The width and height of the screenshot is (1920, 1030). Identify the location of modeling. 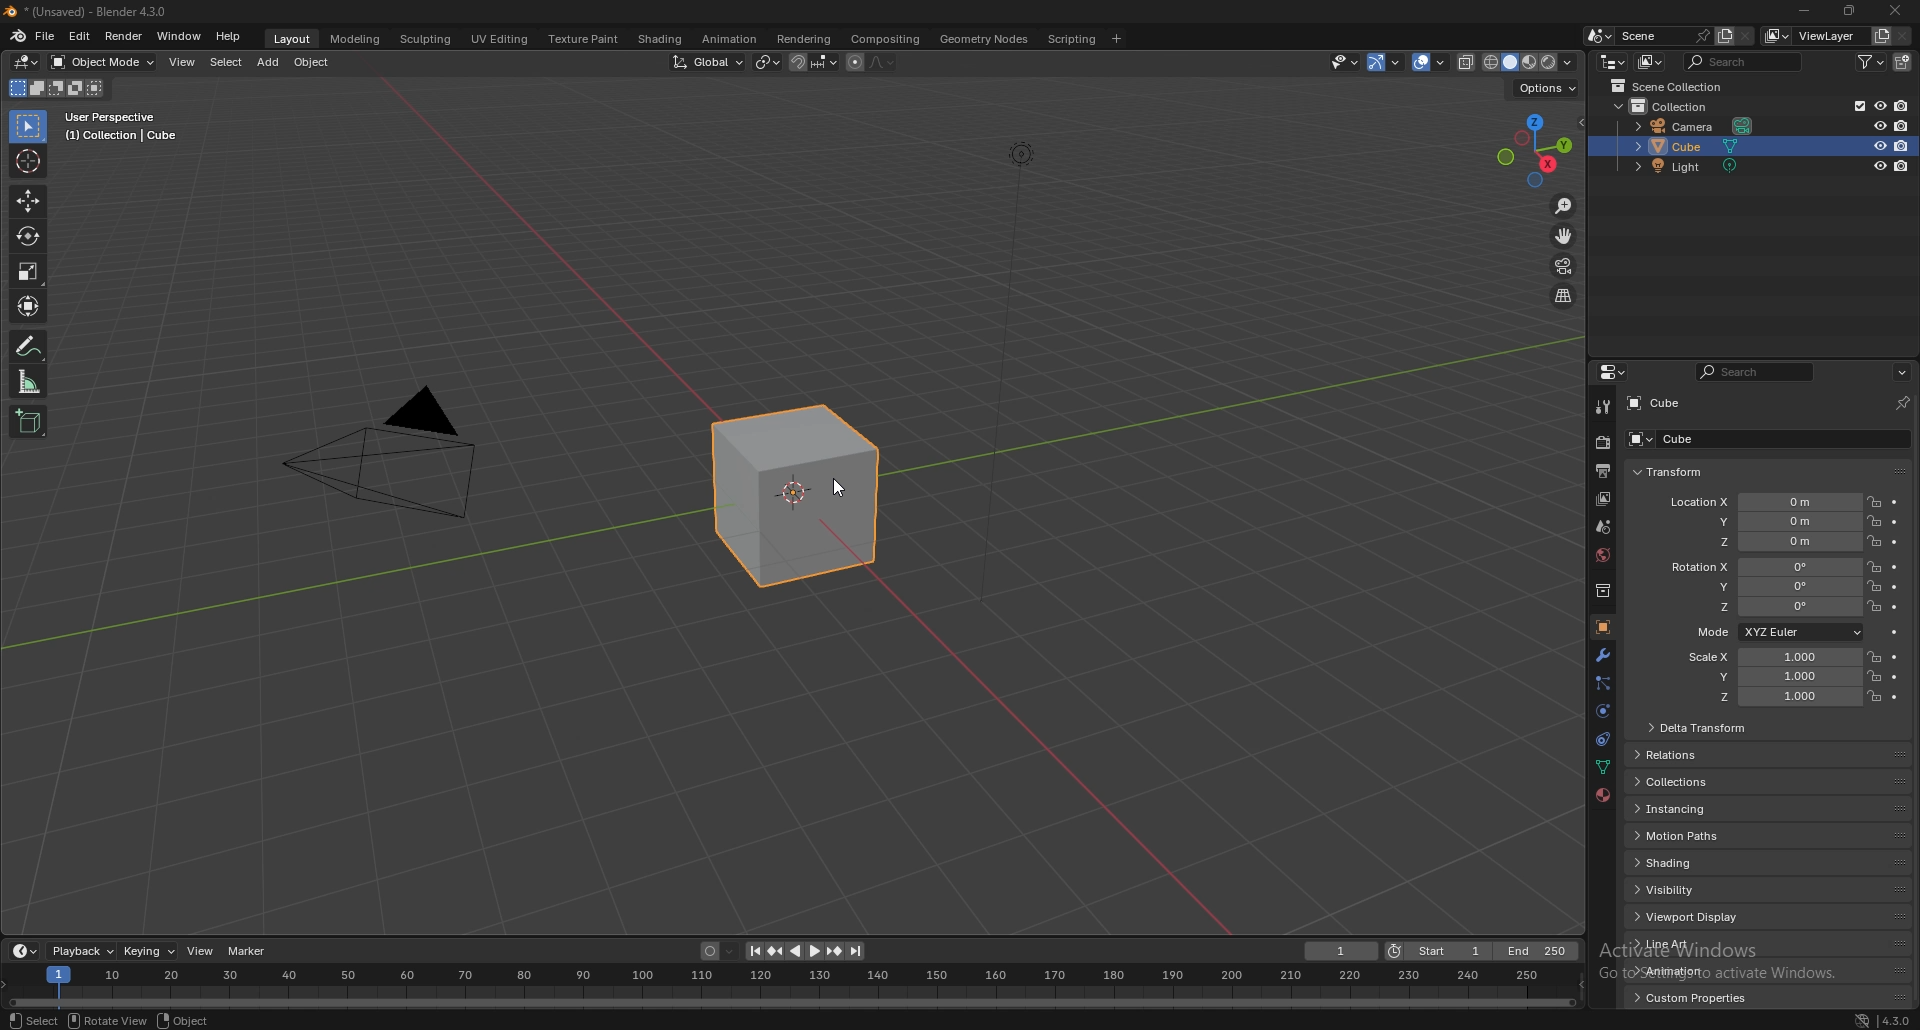
(355, 39).